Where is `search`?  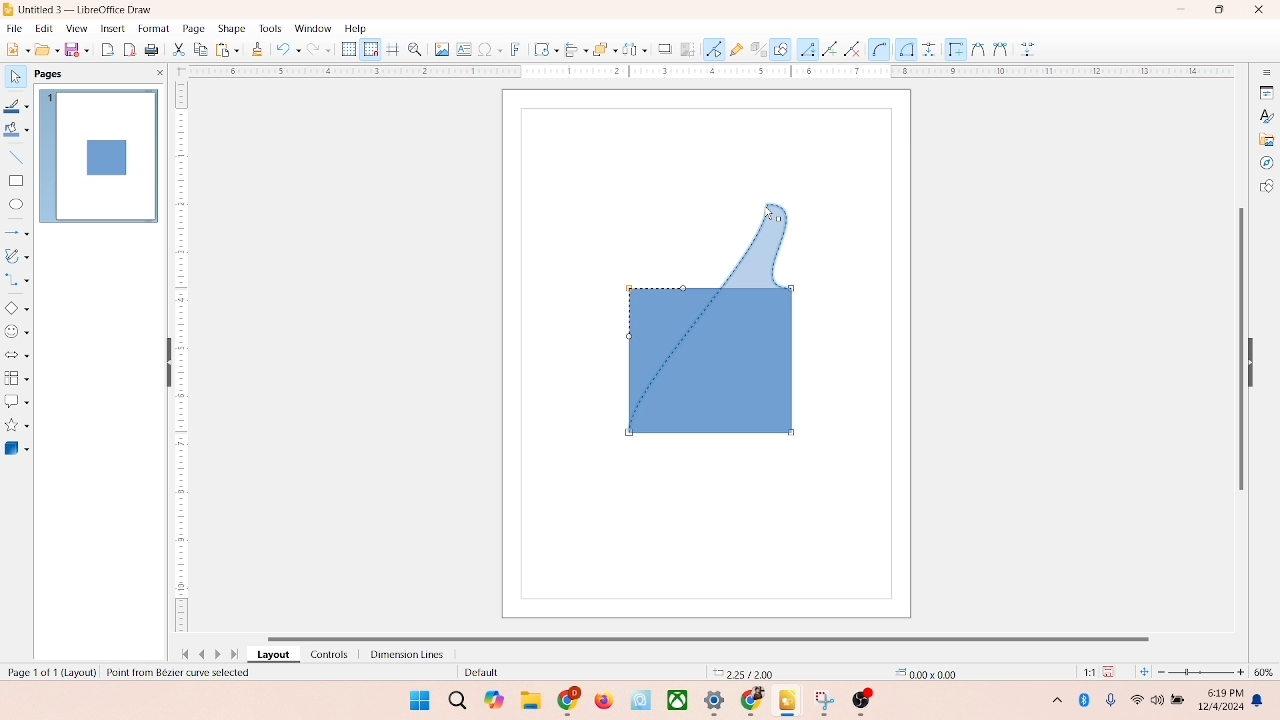
search is located at coordinates (458, 701).